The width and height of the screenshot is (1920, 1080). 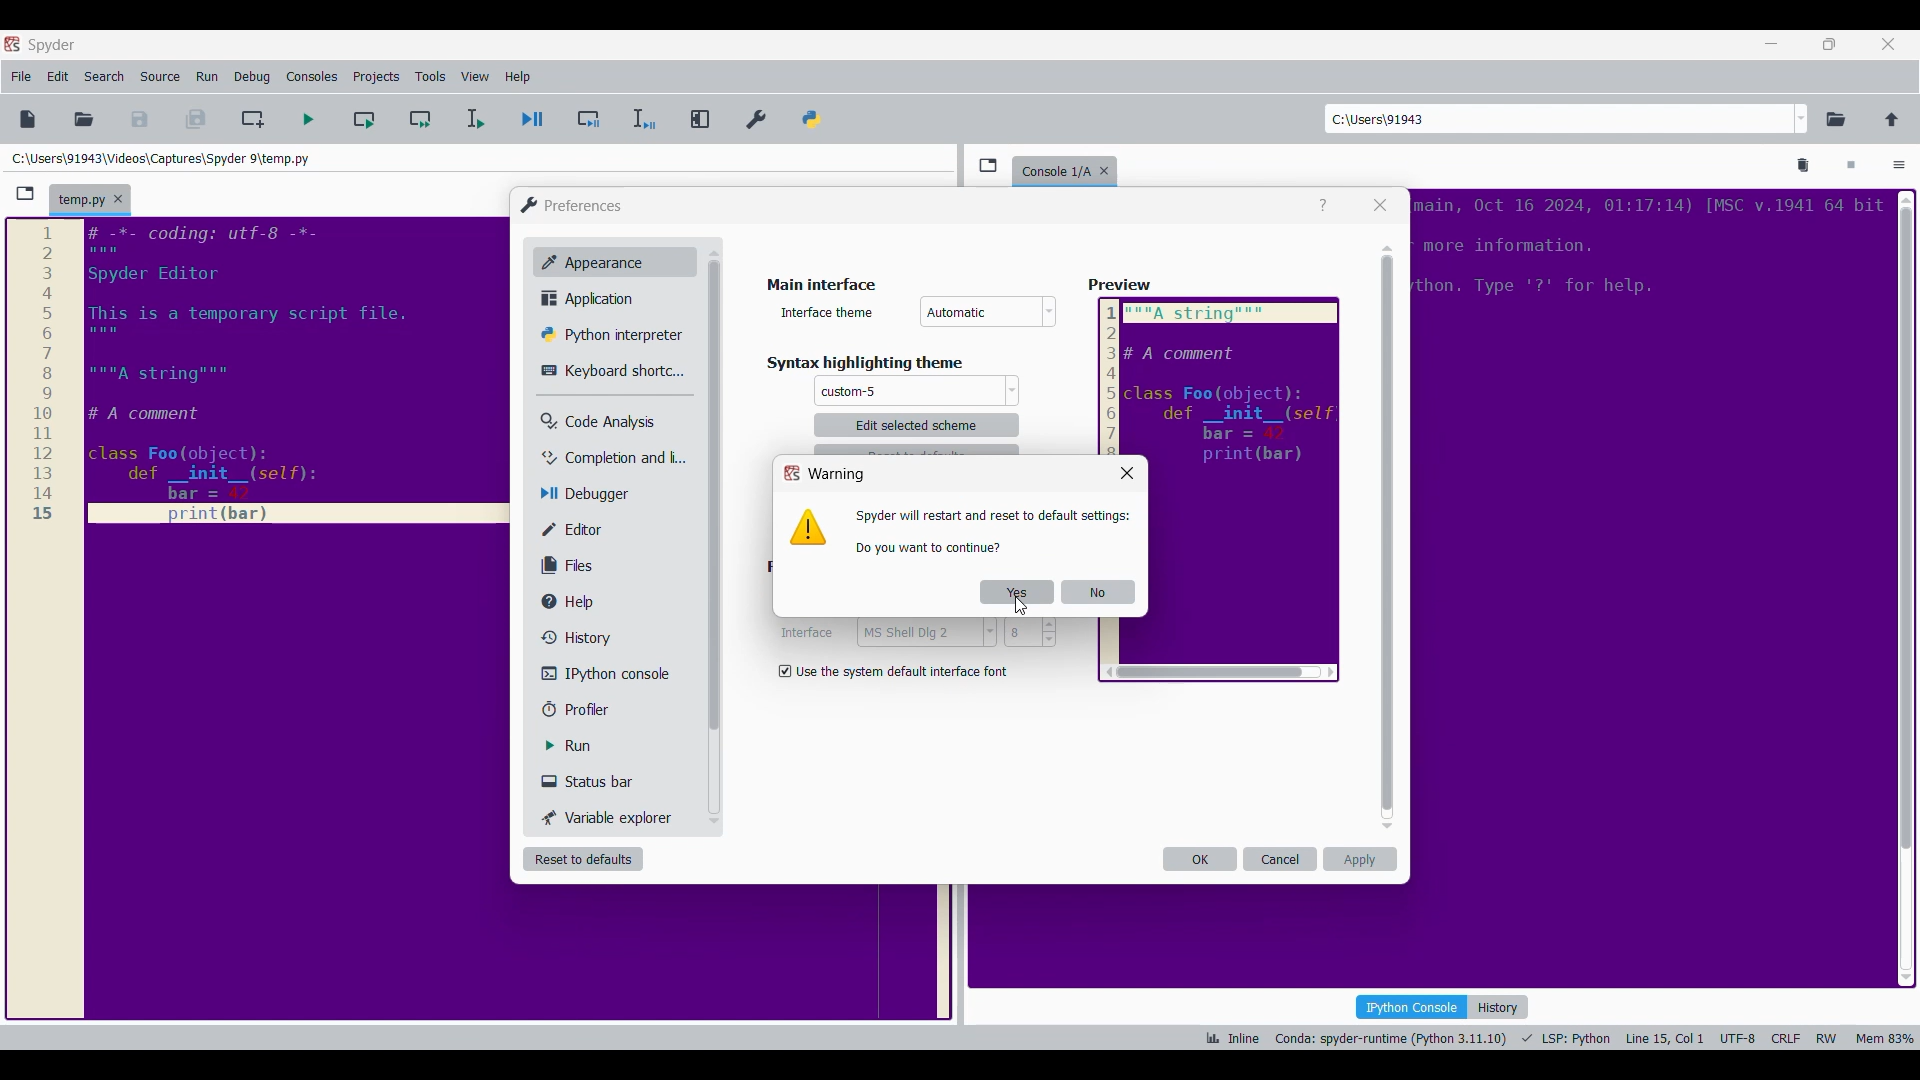 I want to click on Run selection/current line, so click(x=475, y=120).